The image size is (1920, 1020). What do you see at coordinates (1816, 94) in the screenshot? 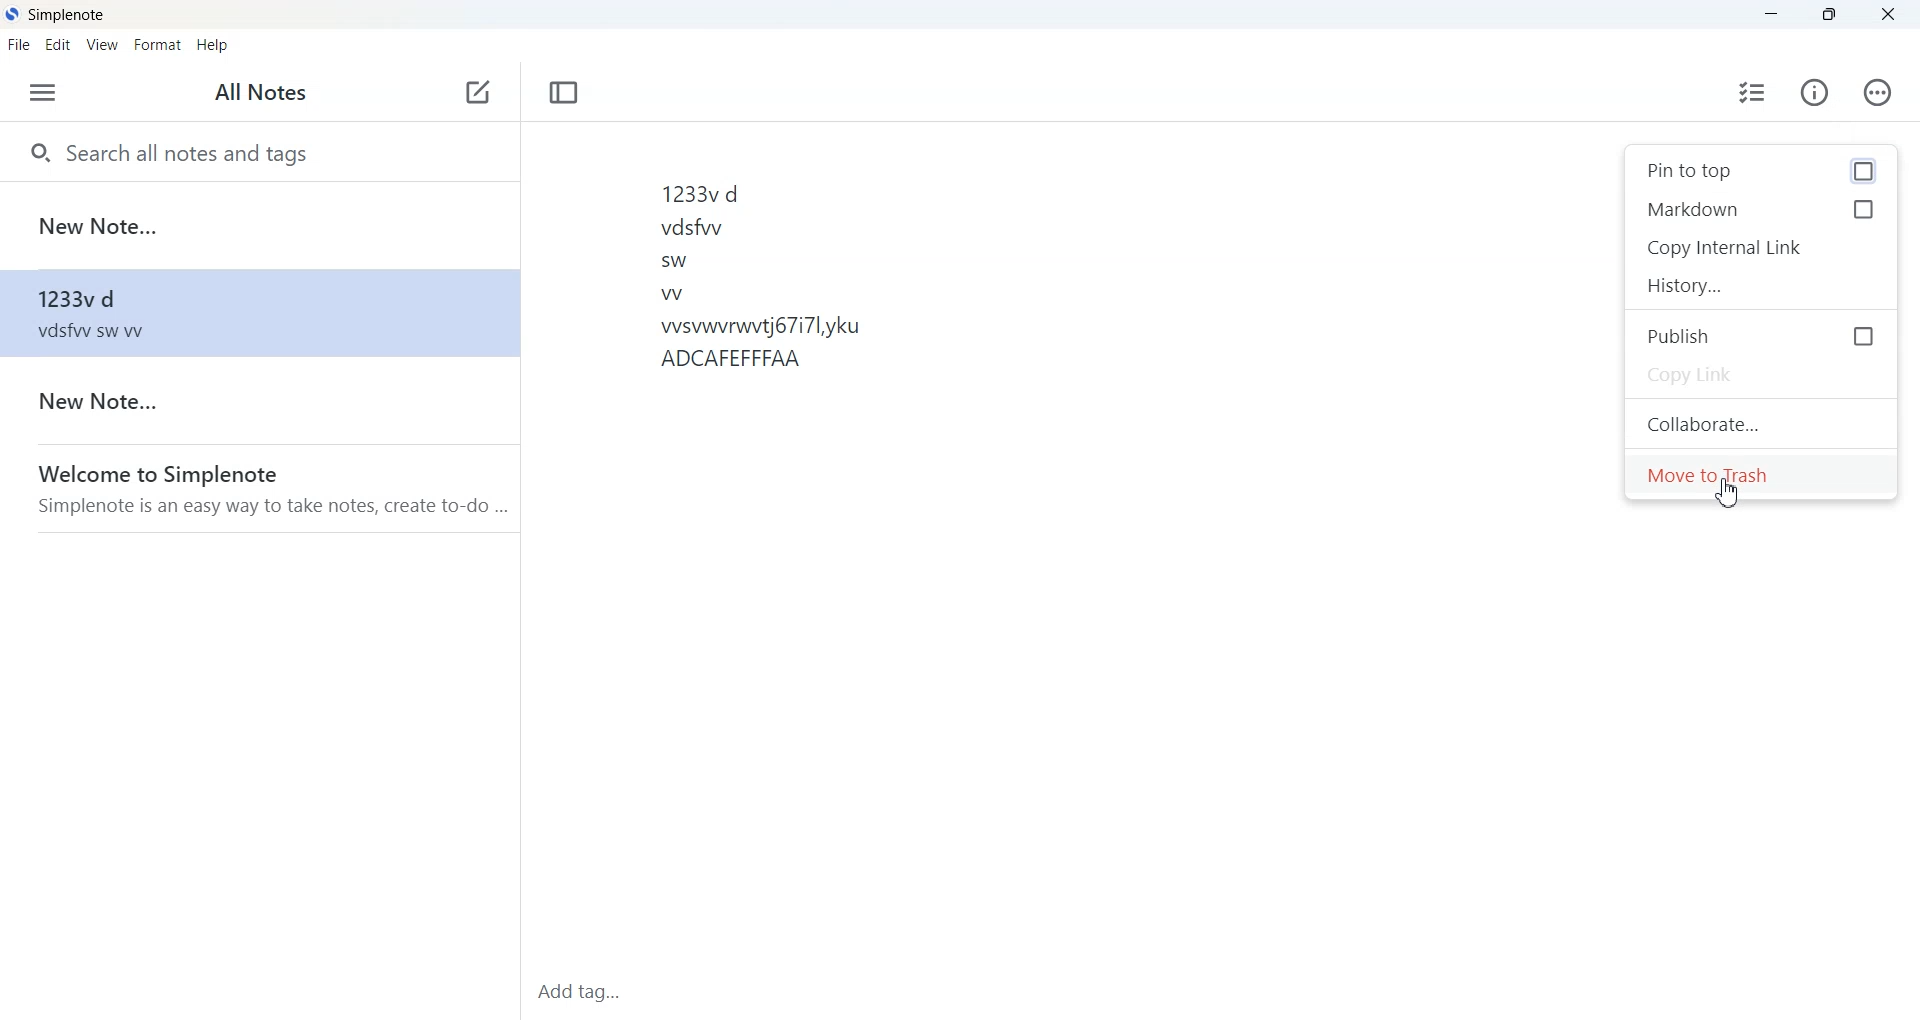
I see `Info` at bounding box center [1816, 94].